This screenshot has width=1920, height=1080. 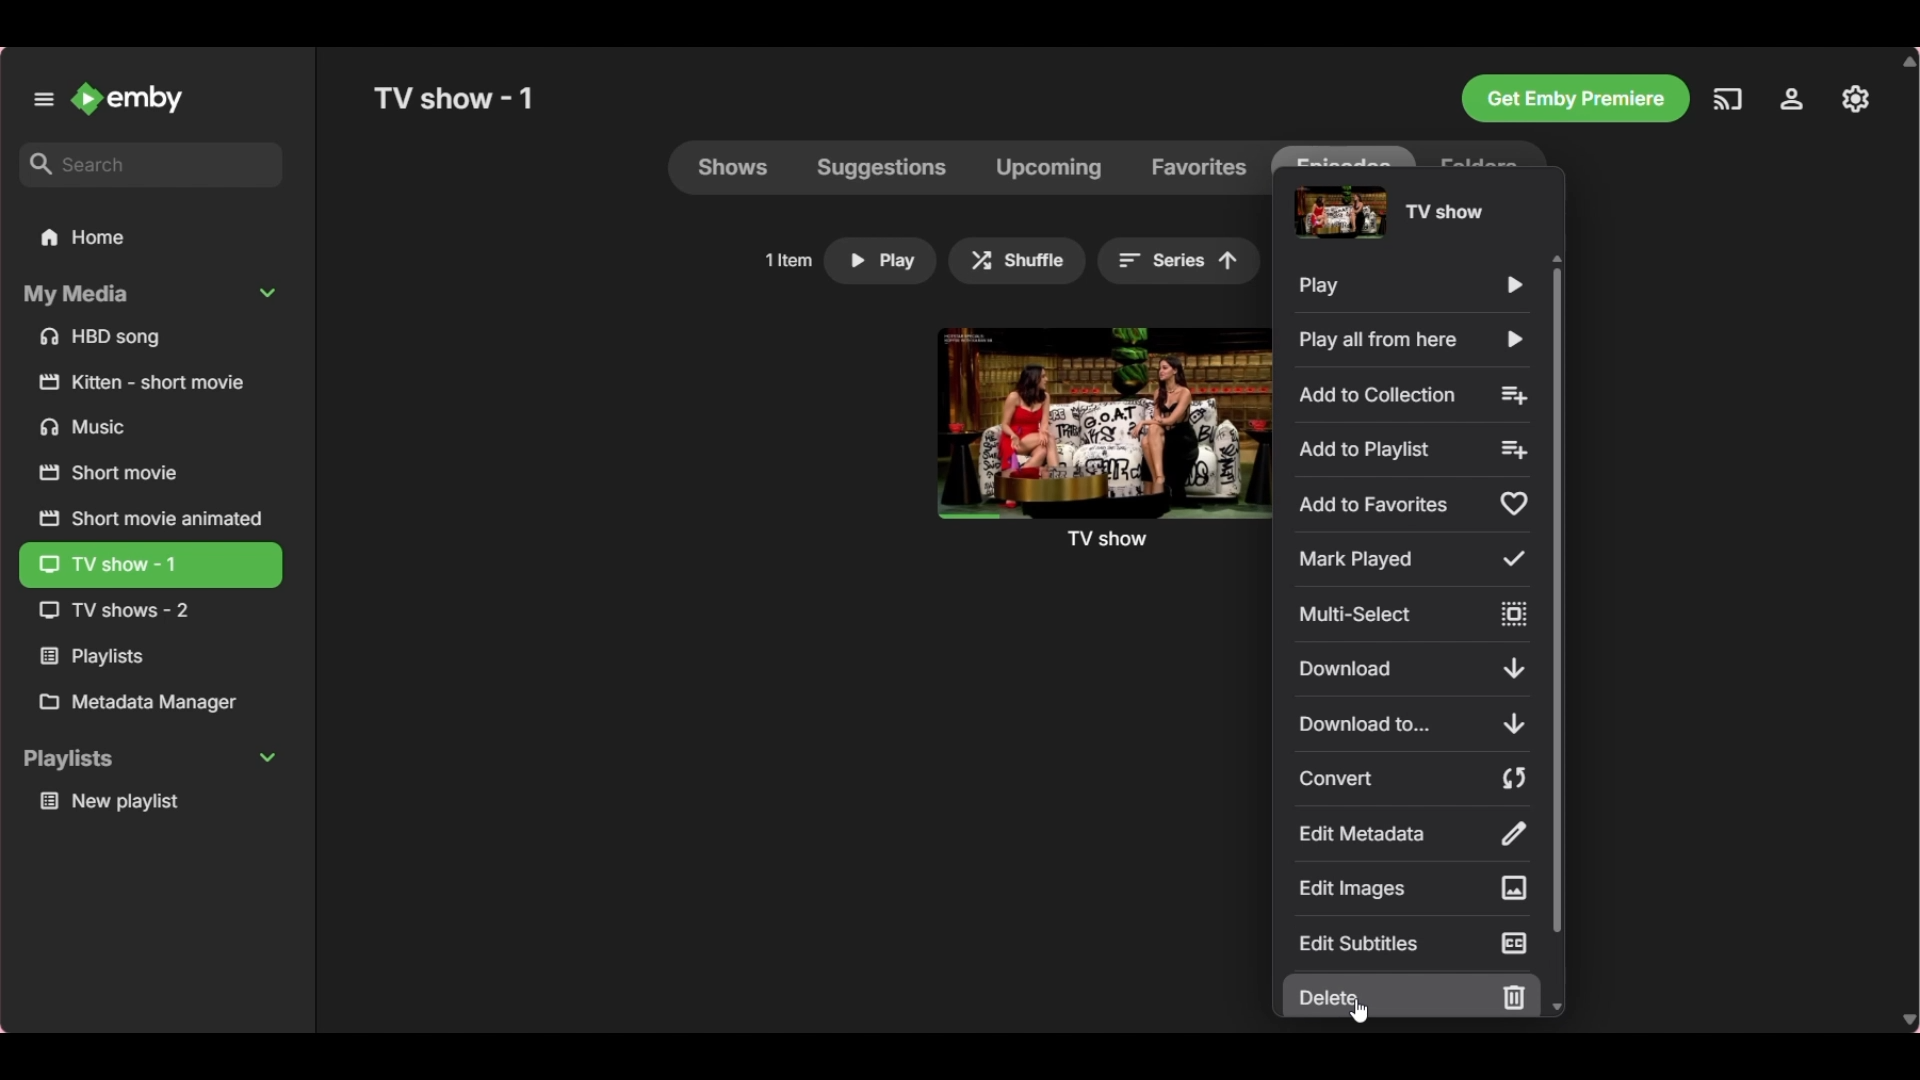 I want to click on Short film, so click(x=151, y=382).